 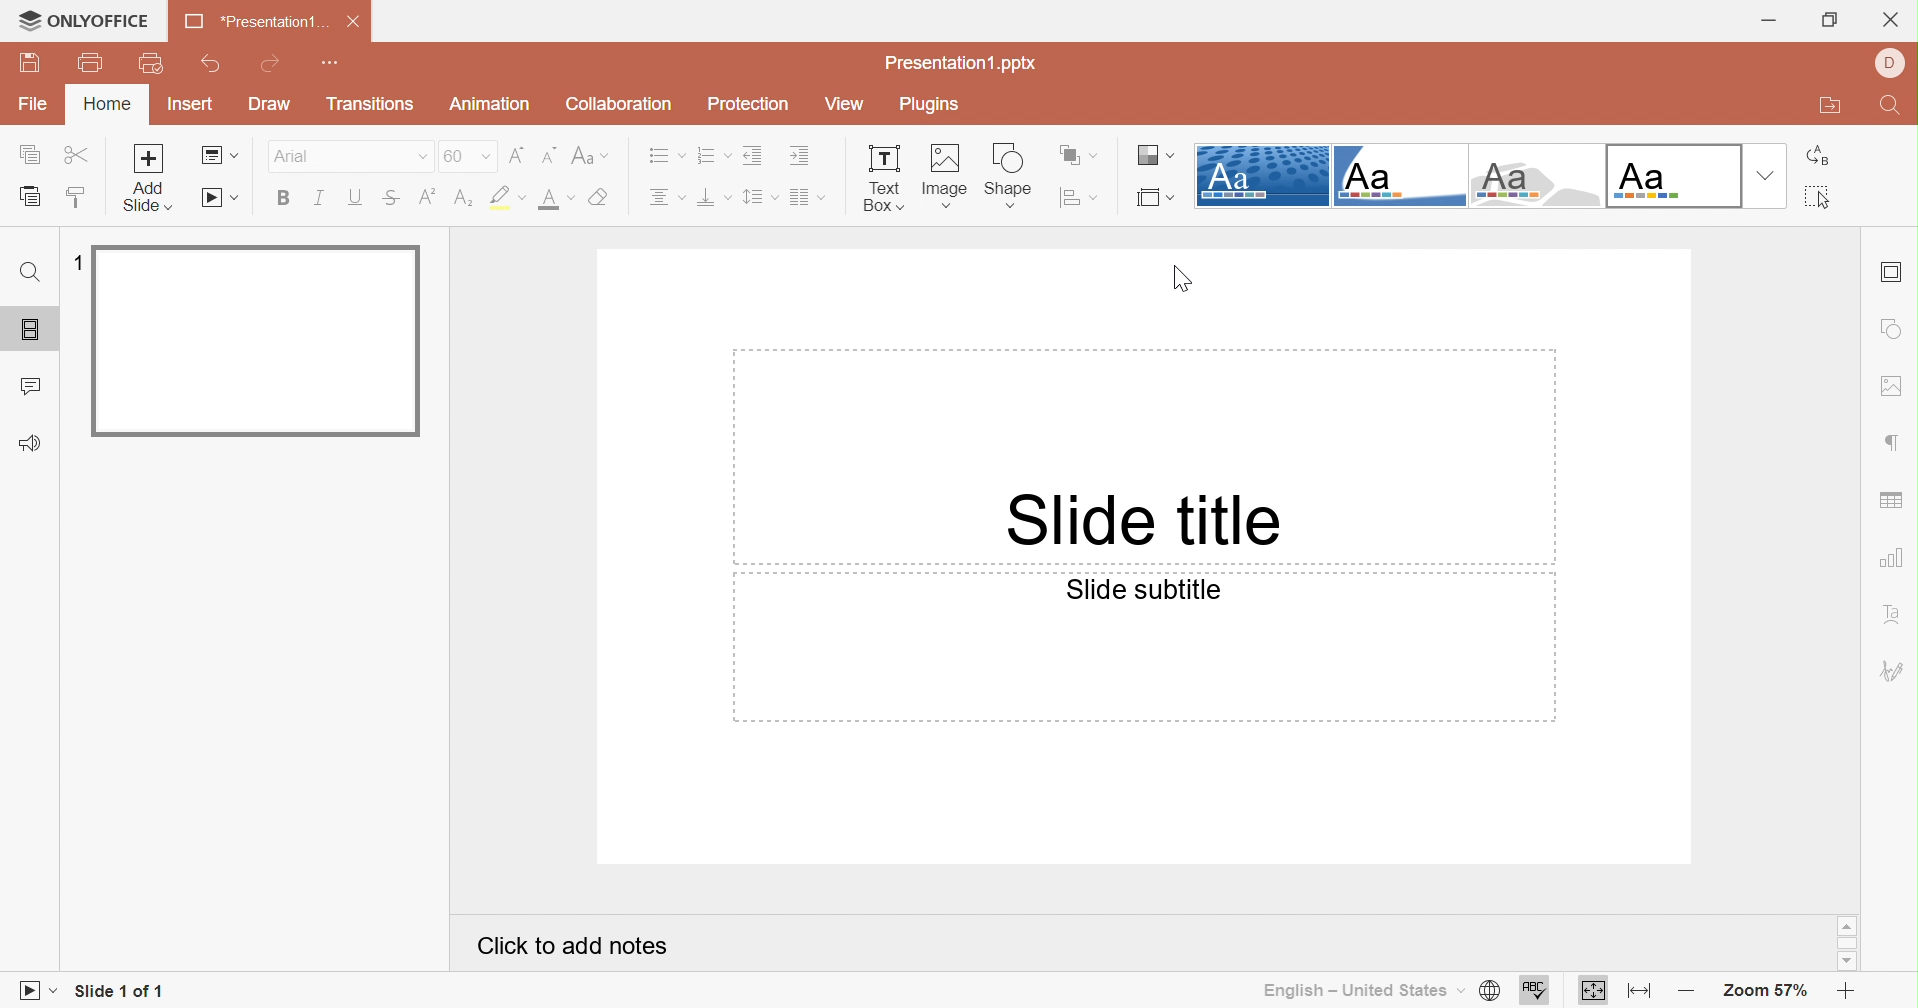 What do you see at coordinates (1155, 156) in the screenshot?
I see `Change color theme` at bounding box center [1155, 156].